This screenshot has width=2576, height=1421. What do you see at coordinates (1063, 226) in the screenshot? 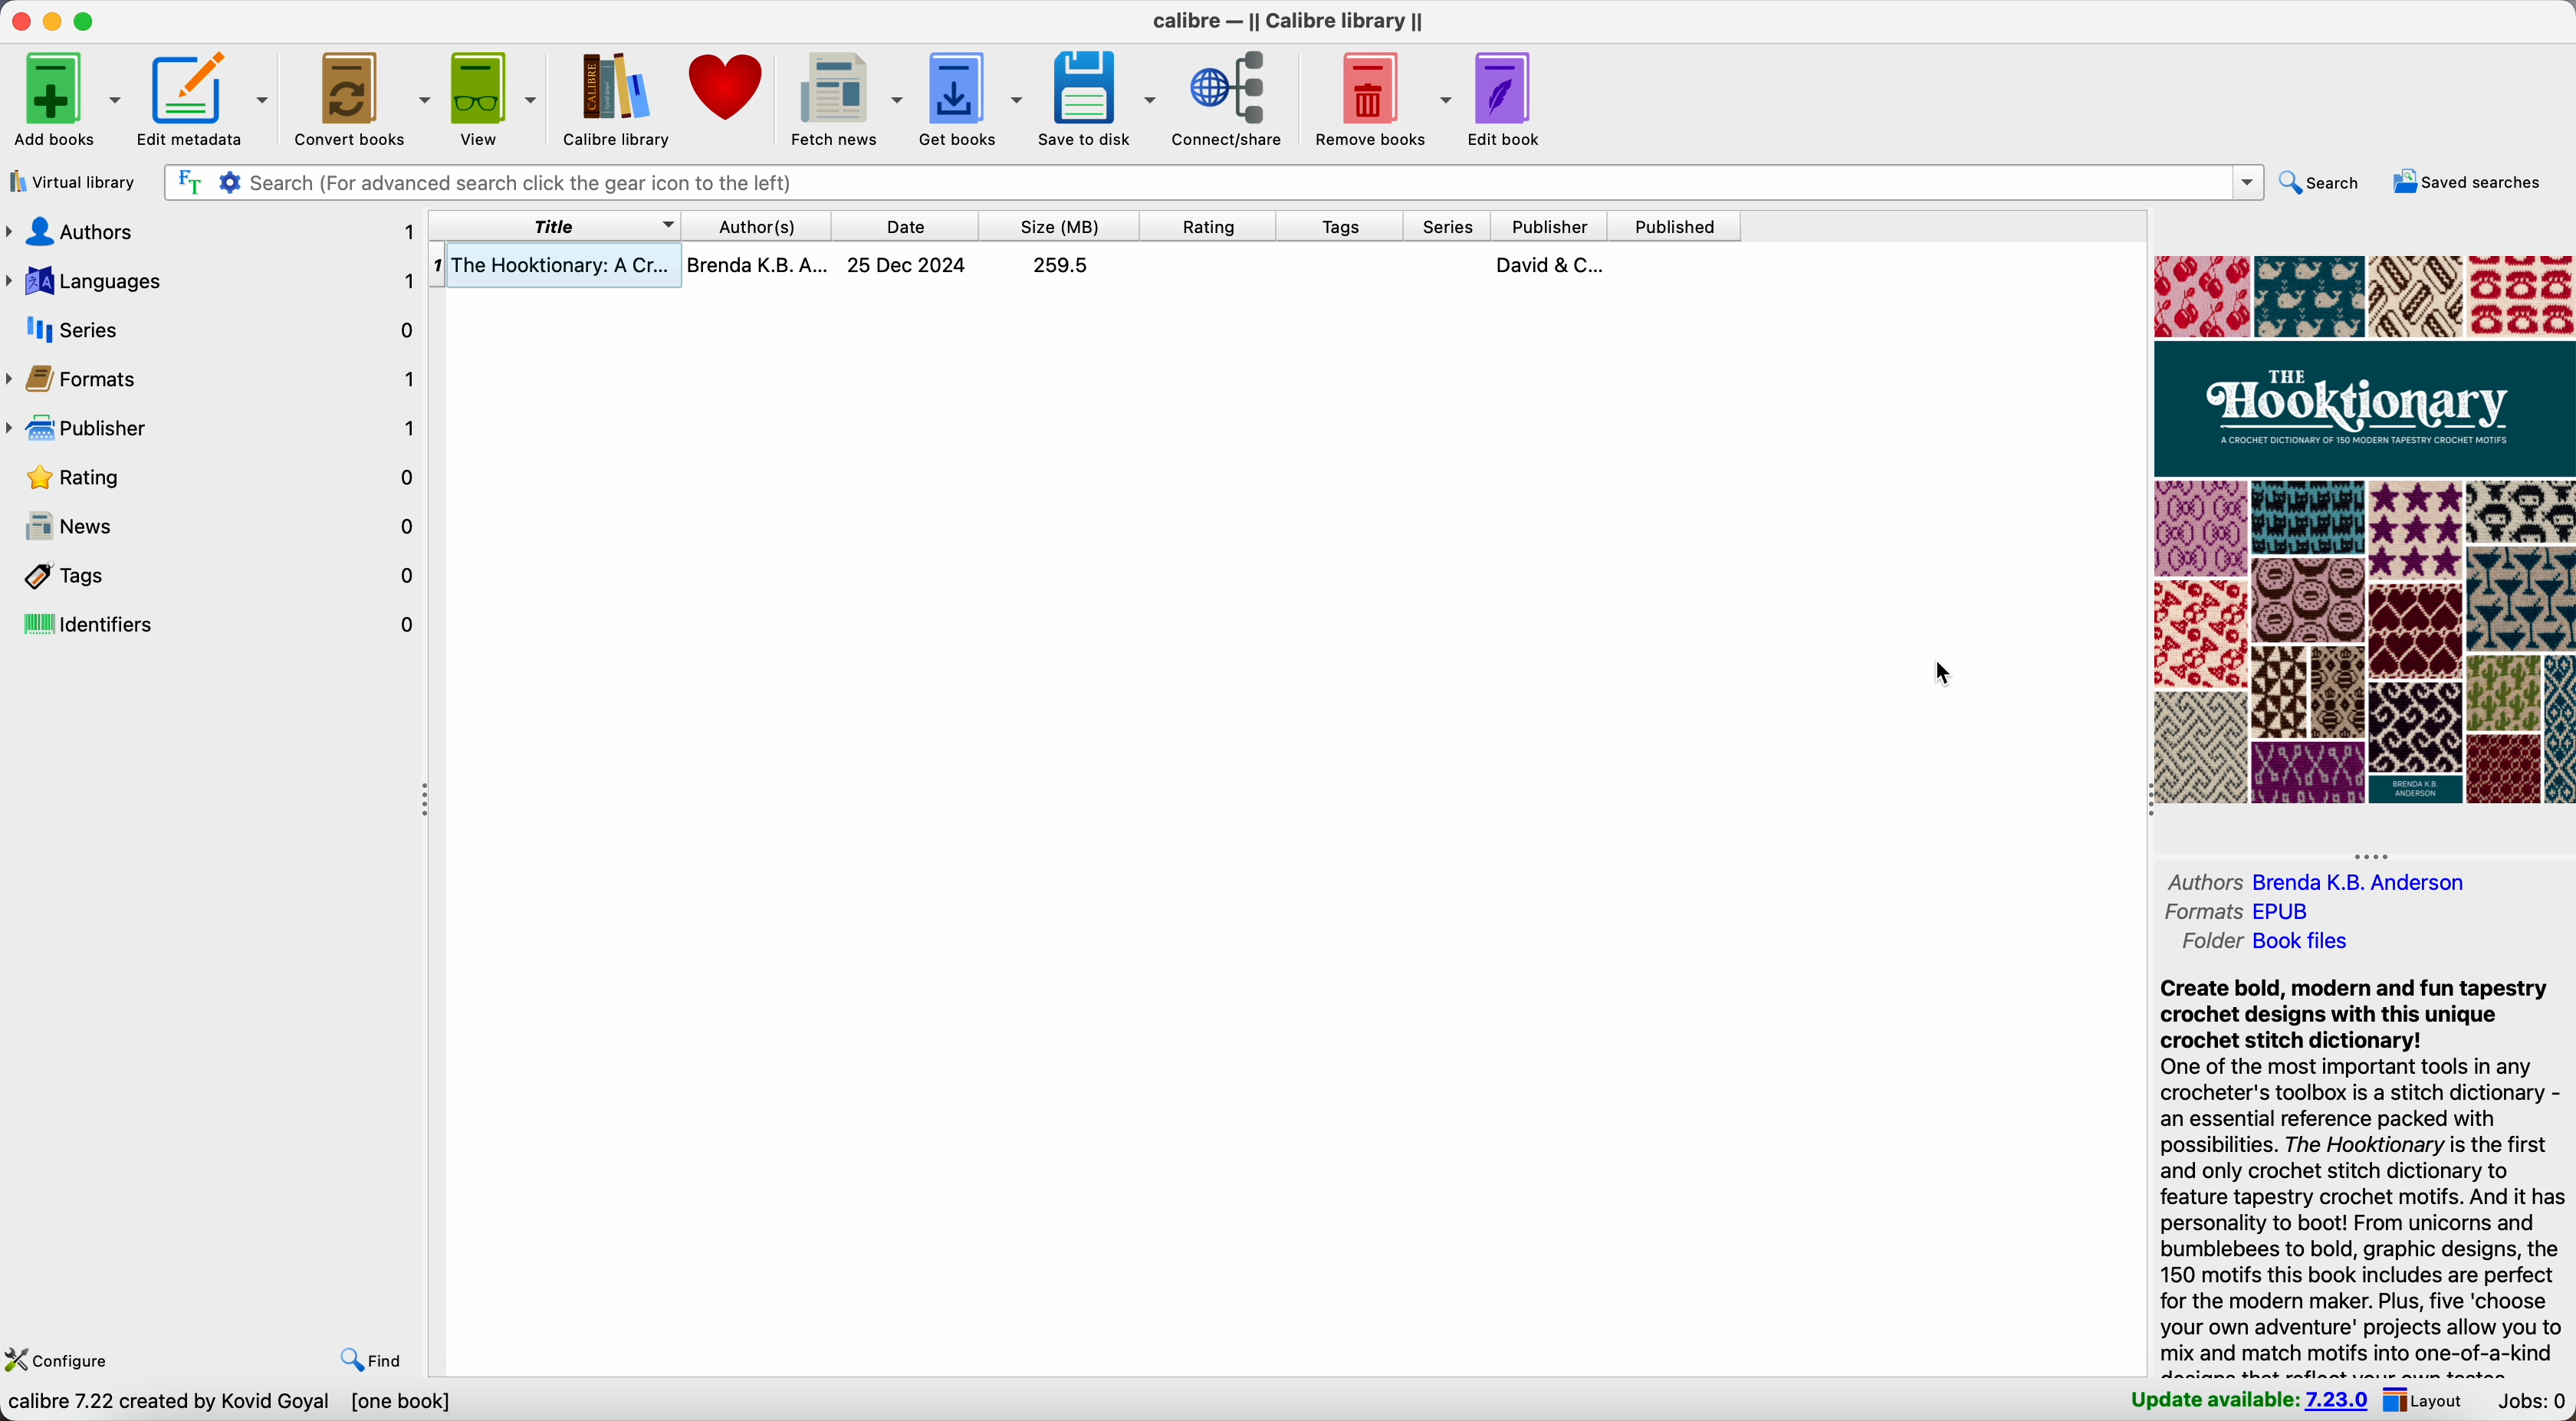
I see `size` at bounding box center [1063, 226].